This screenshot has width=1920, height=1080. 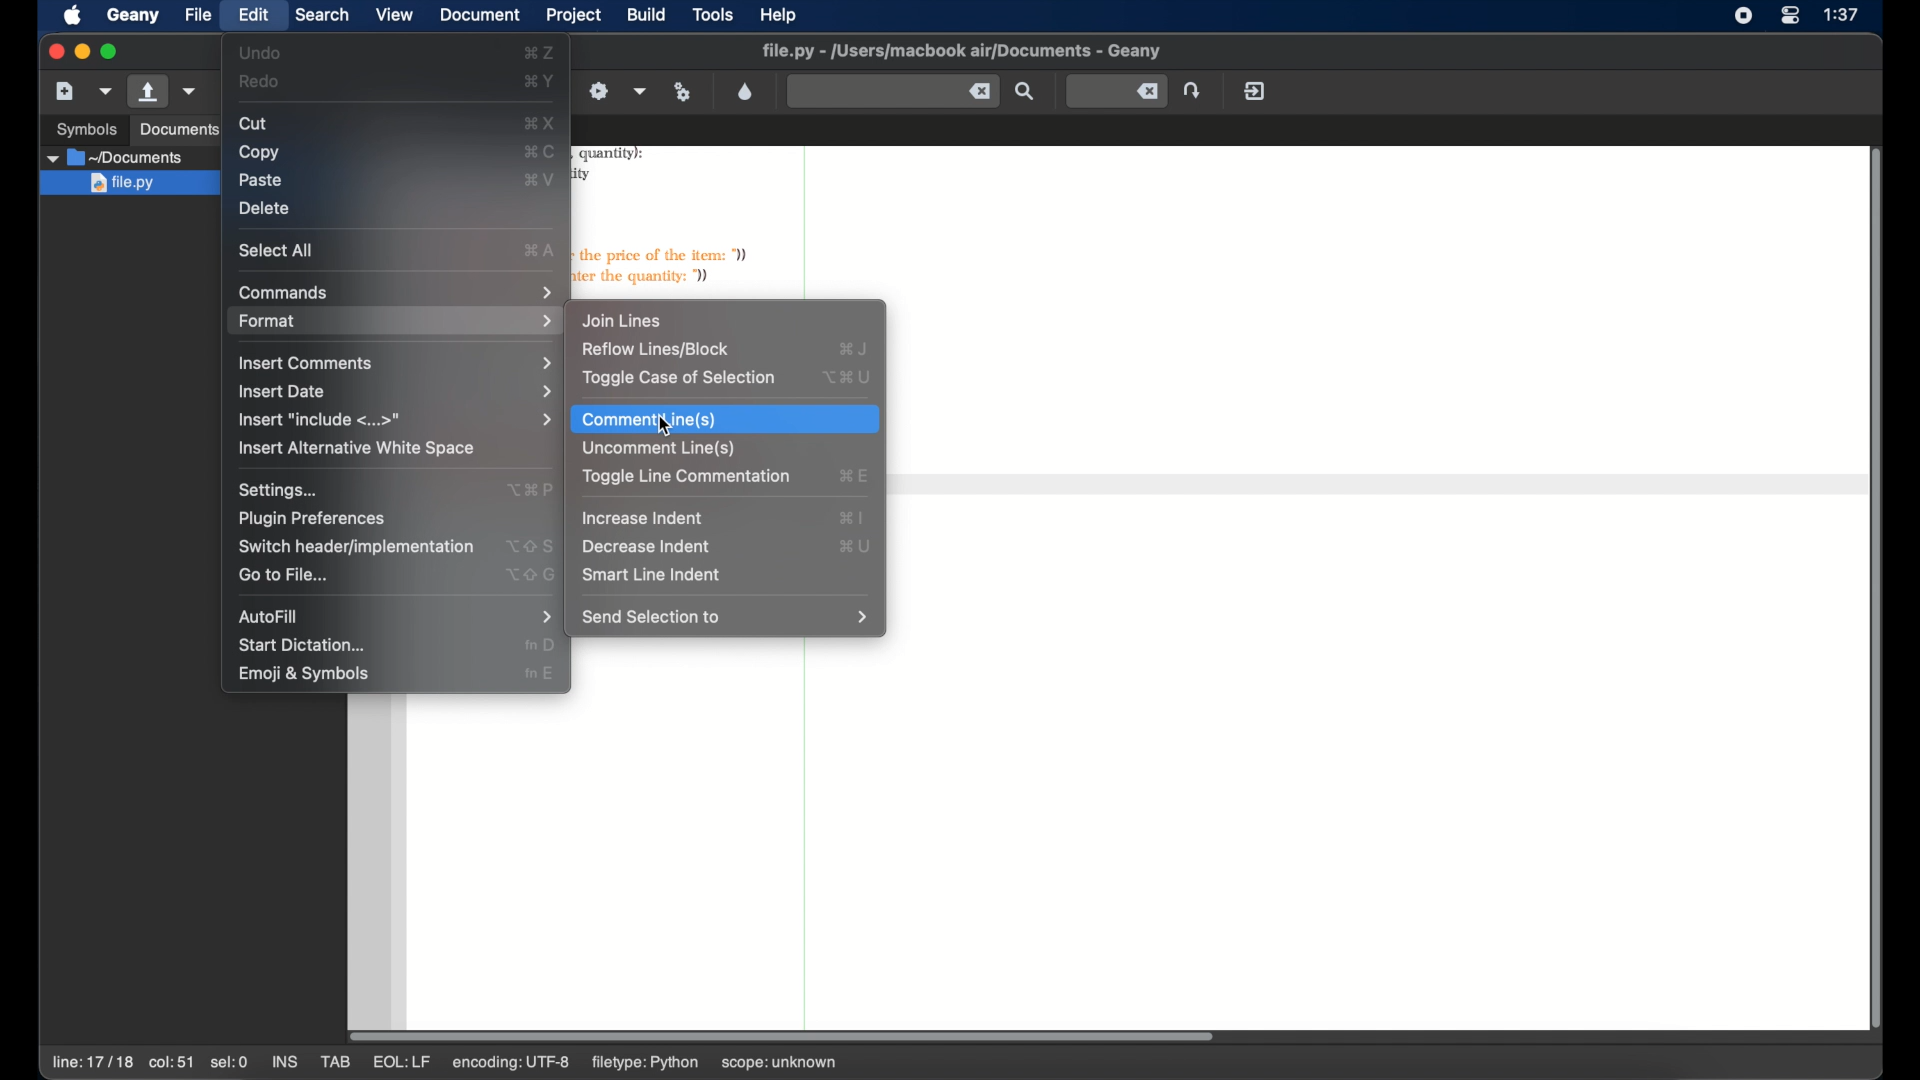 I want to click on documents, so click(x=118, y=158).